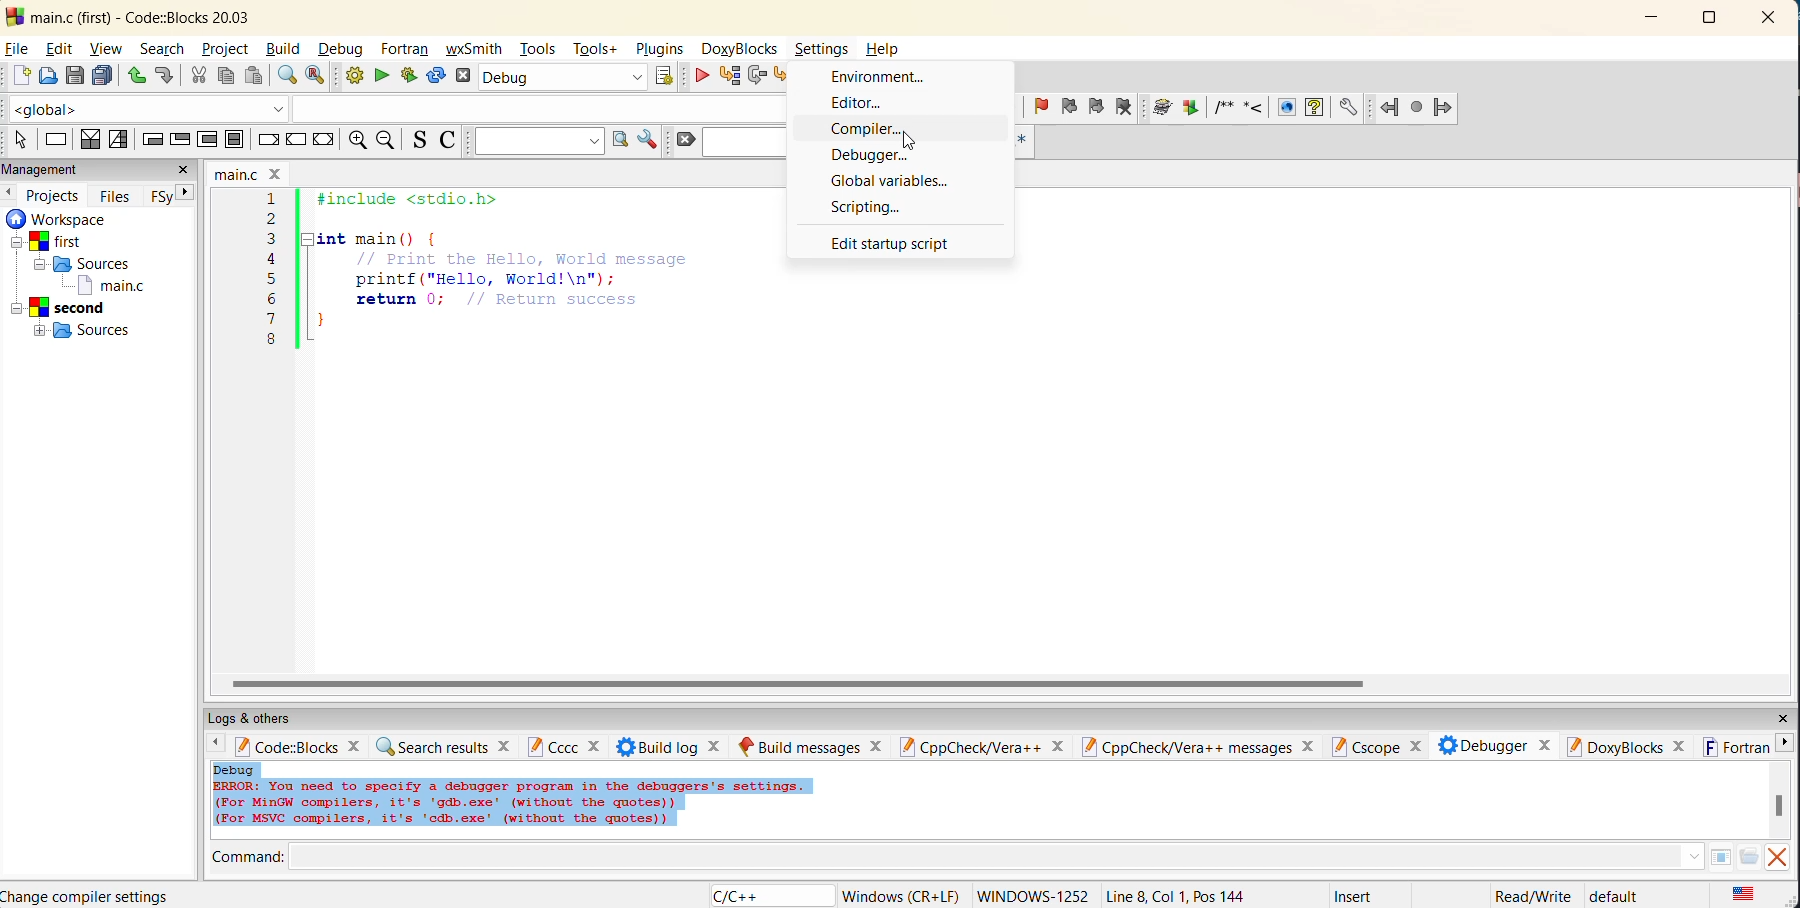  Describe the element at coordinates (1127, 107) in the screenshot. I see `clear bookmarks` at that location.